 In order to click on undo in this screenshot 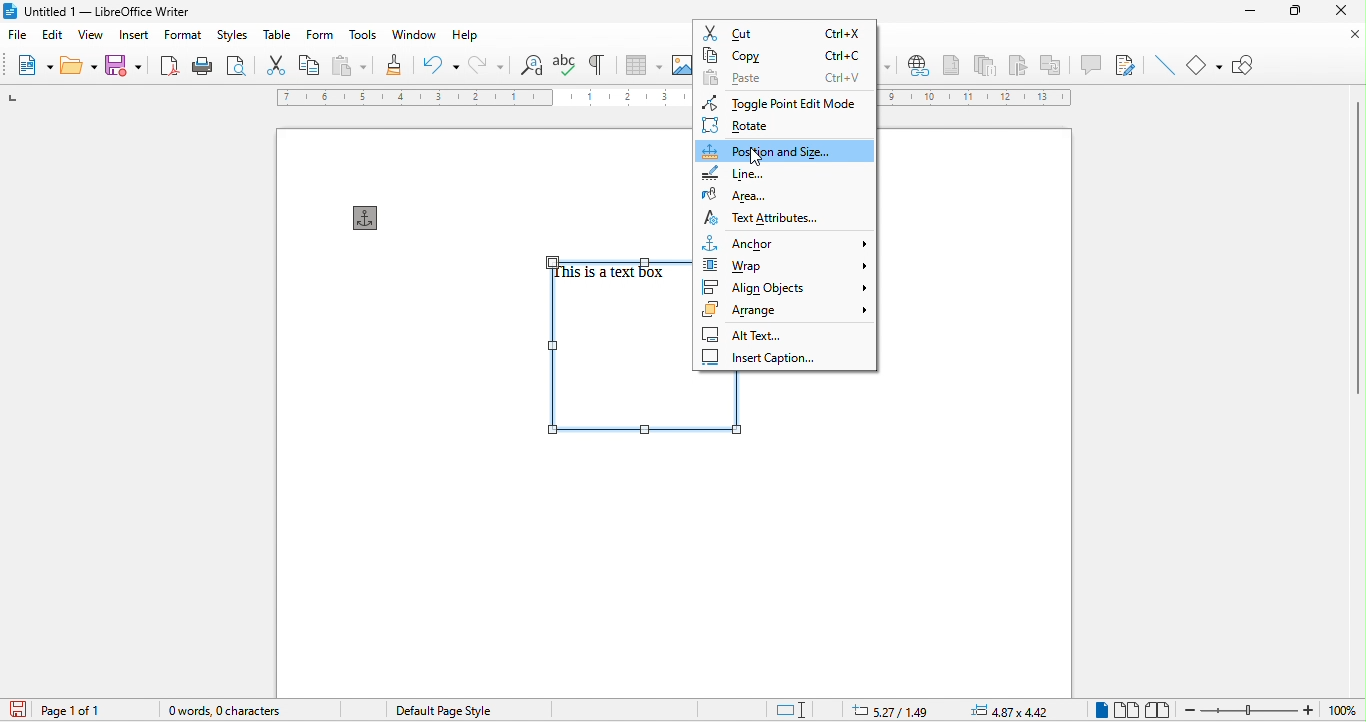, I will do `click(438, 65)`.